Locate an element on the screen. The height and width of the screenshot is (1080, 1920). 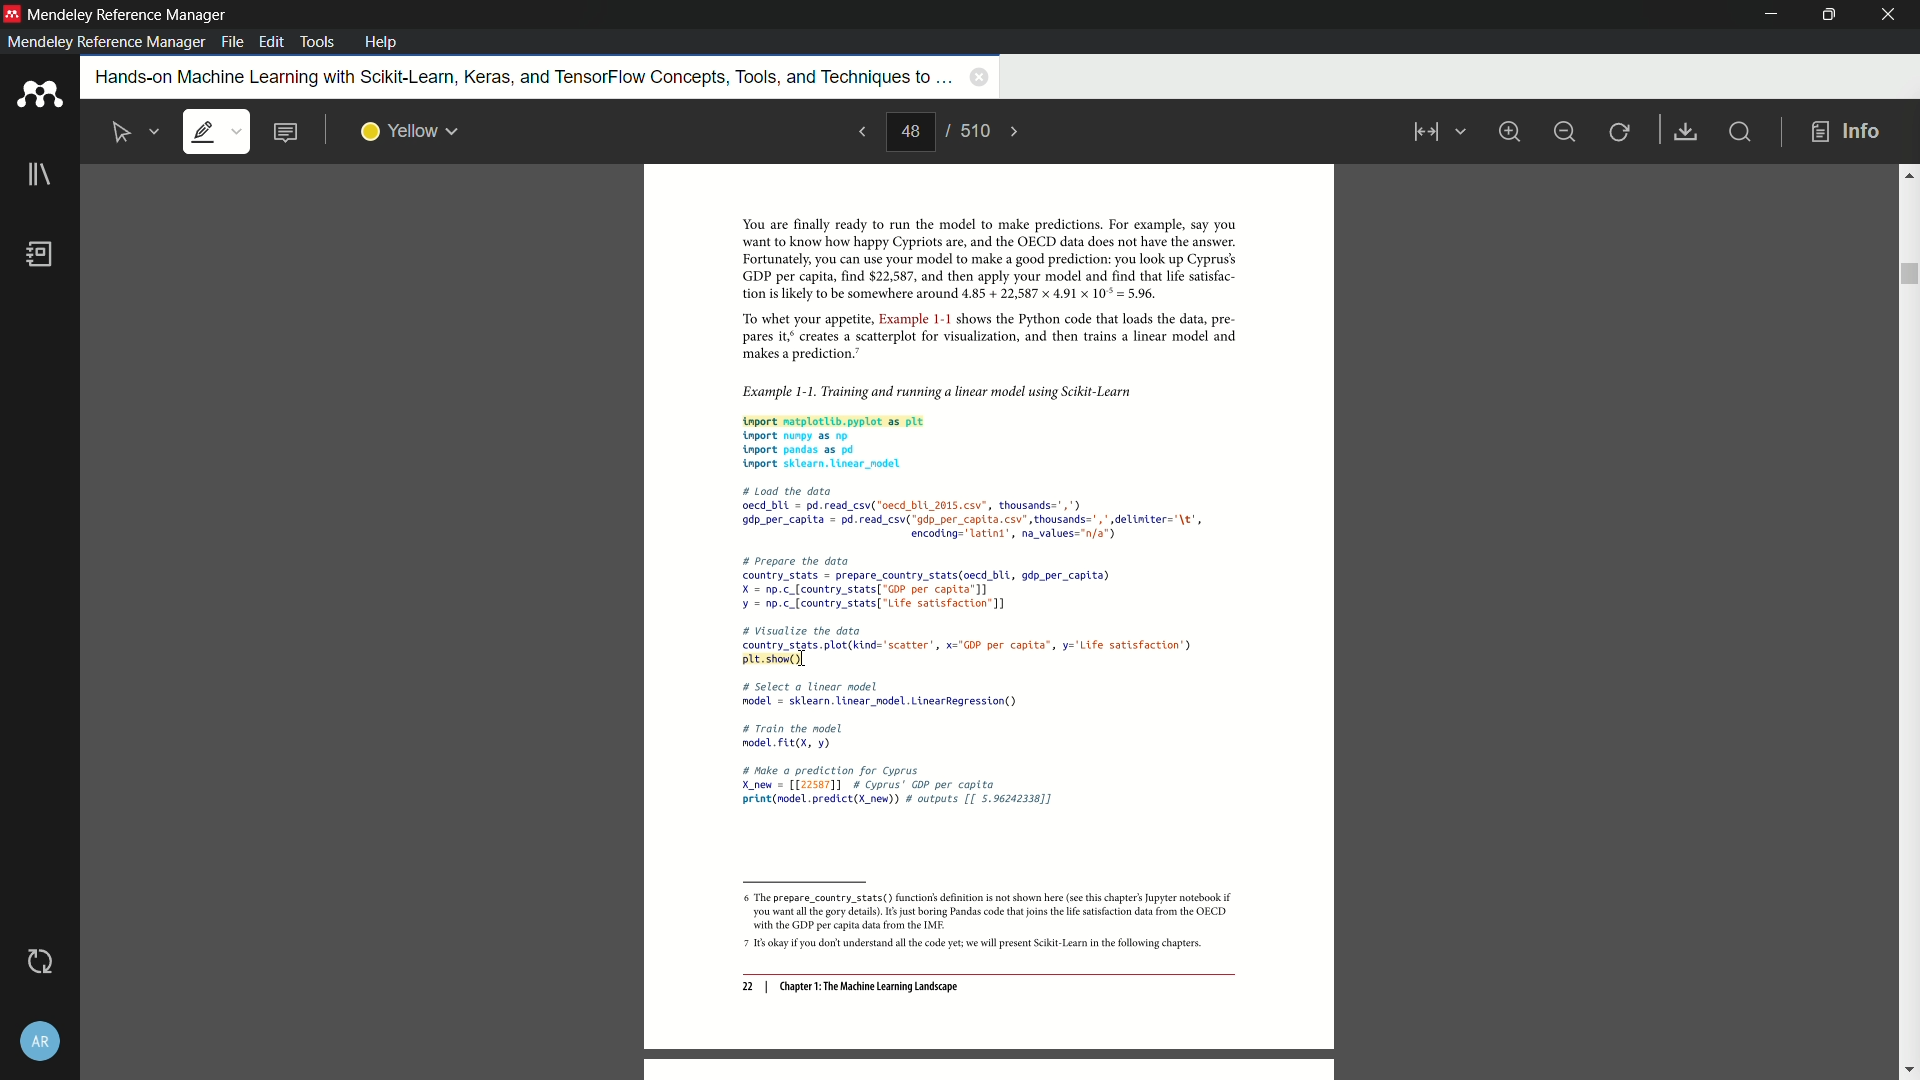
view mode is located at coordinates (1436, 132).